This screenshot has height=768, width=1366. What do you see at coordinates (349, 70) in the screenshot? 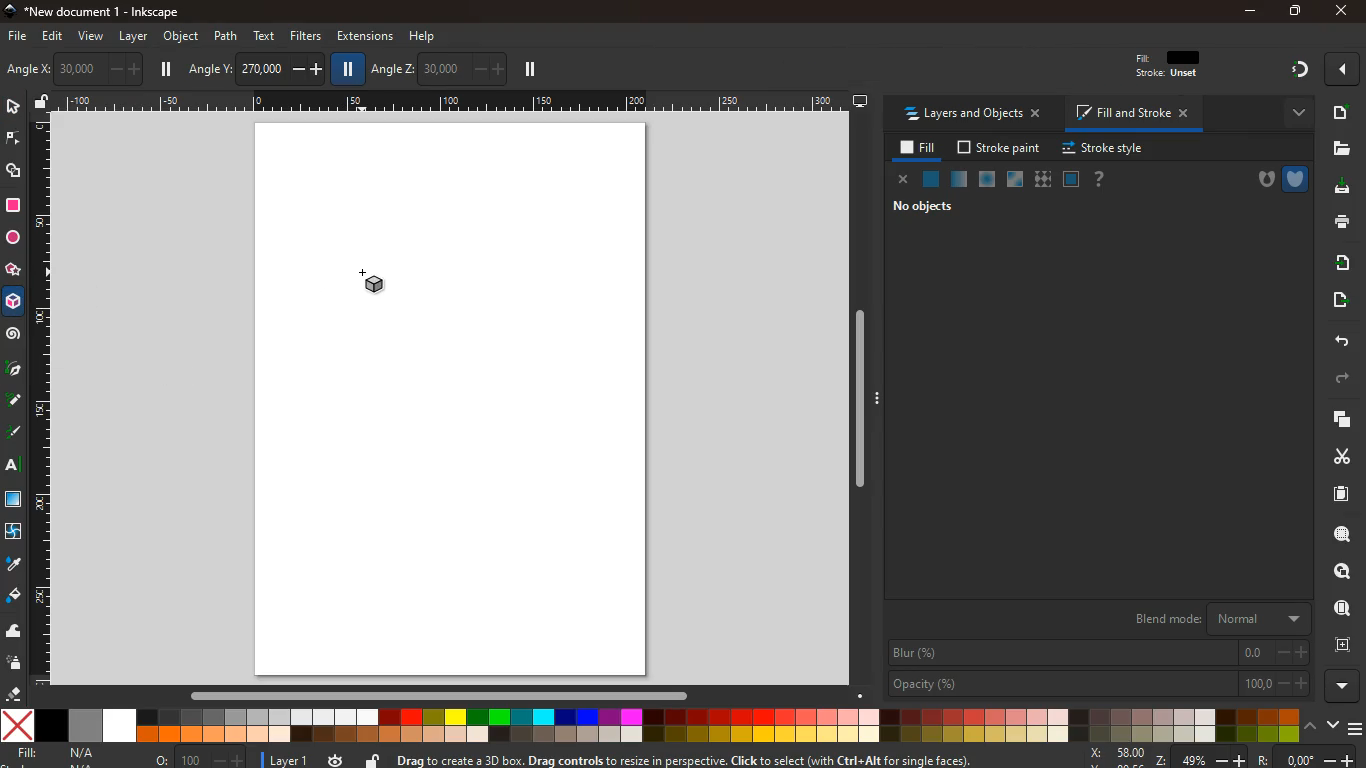
I see `pause` at bounding box center [349, 70].